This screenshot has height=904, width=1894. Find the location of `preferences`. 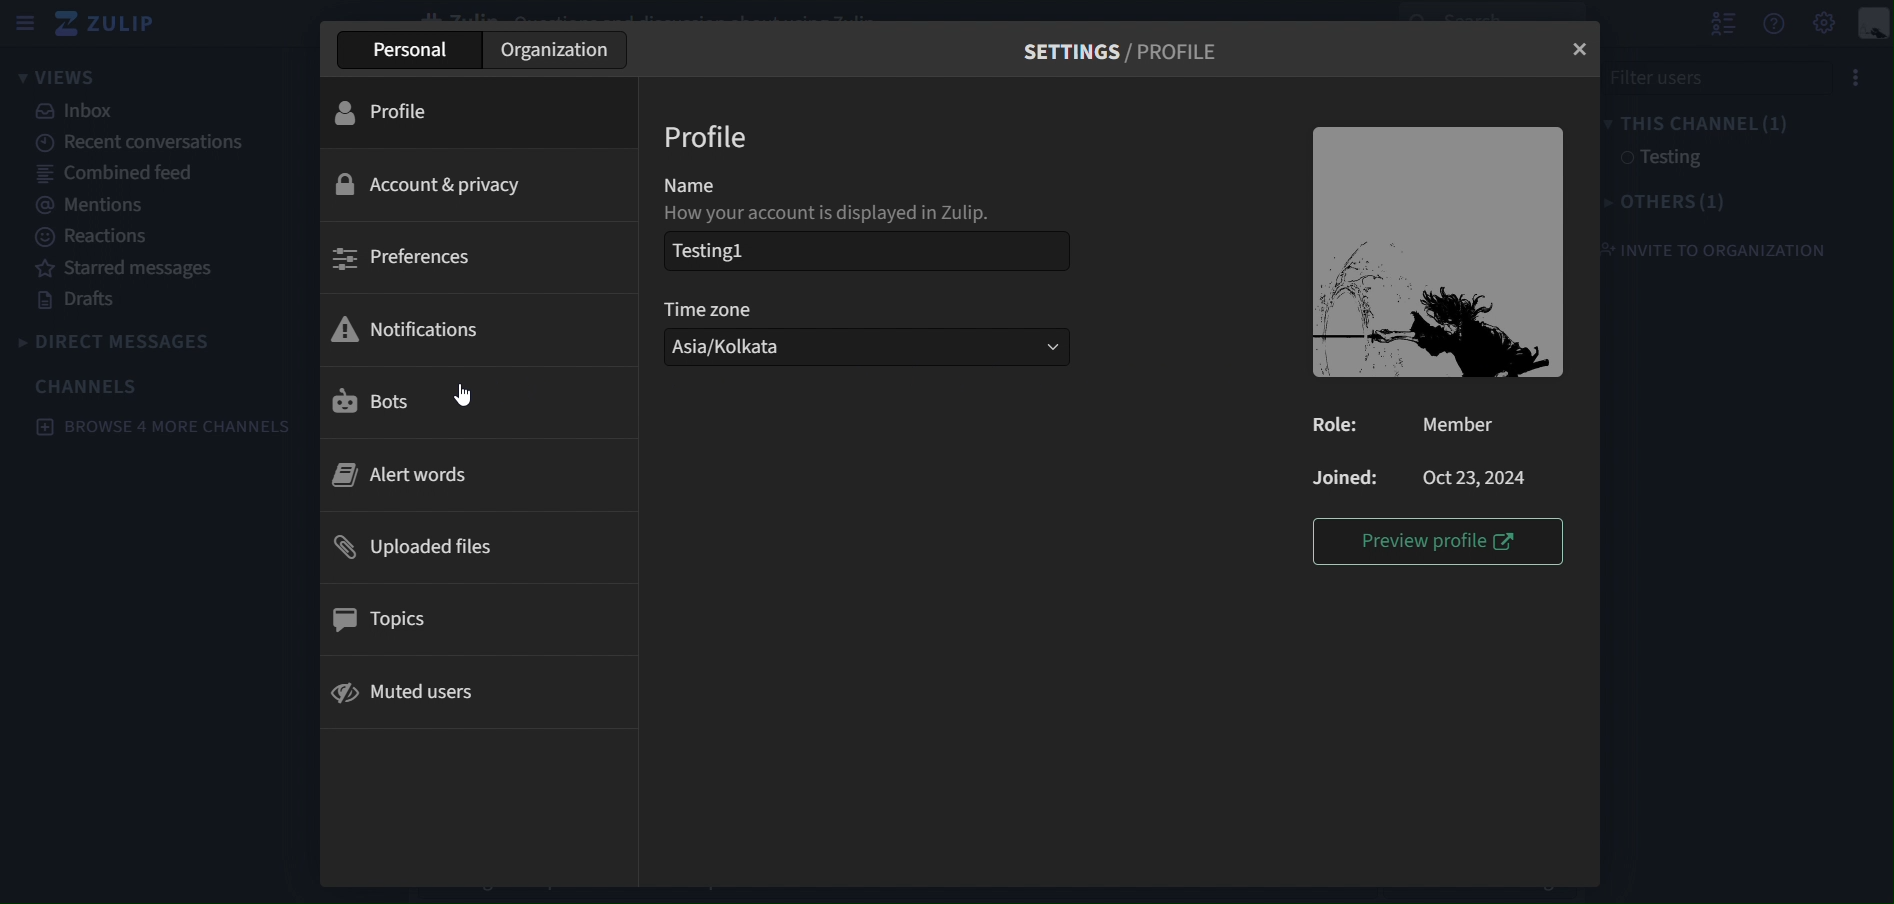

preferences is located at coordinates (412, 261).